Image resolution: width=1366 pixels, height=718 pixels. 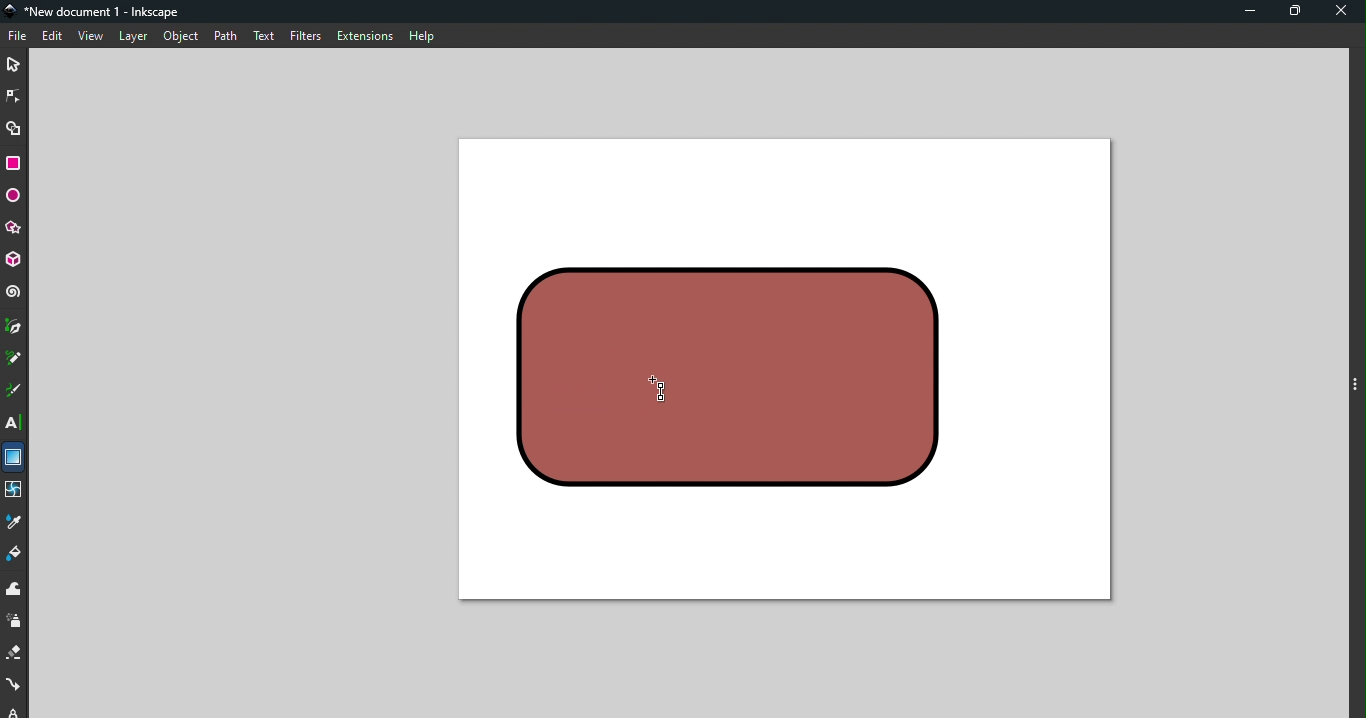 What do you see at coordinates (1299, 12) in the screenshot?
I see `Maximize` at bounding box center [1299, 12].